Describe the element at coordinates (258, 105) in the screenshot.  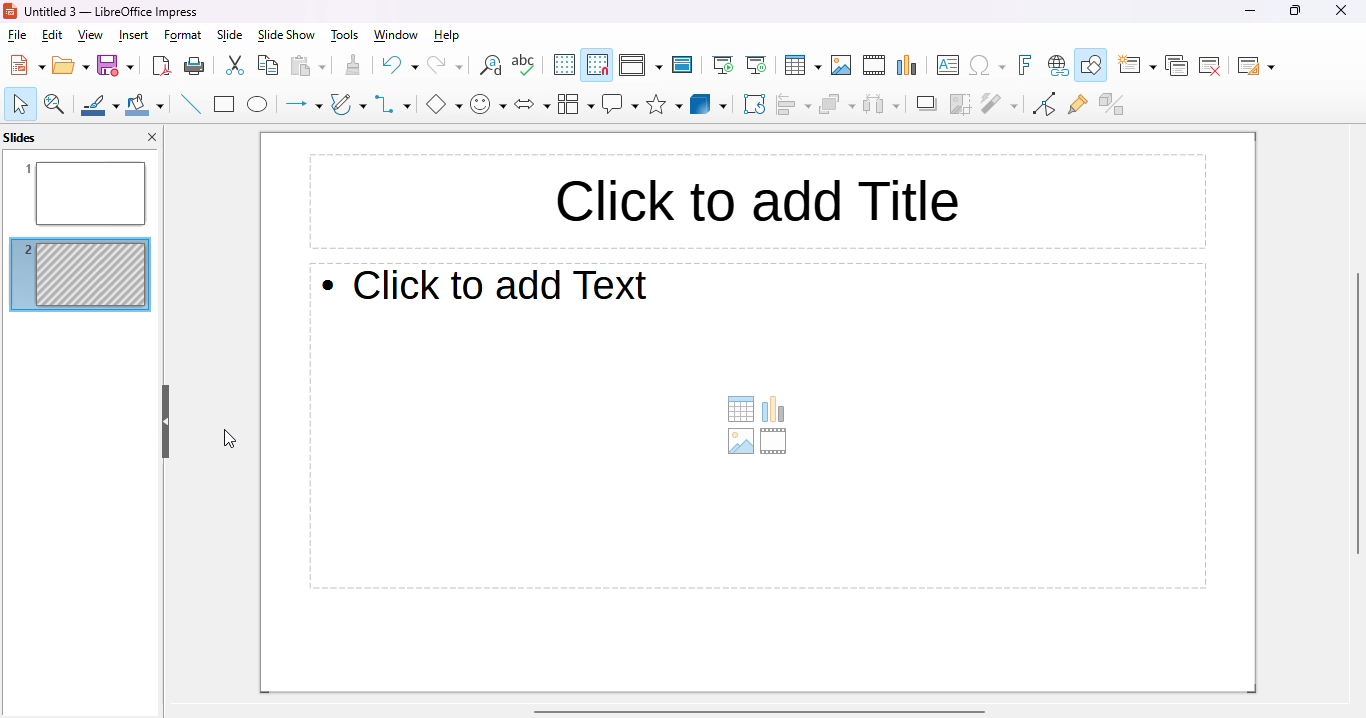
I see `ellipse` at that location.